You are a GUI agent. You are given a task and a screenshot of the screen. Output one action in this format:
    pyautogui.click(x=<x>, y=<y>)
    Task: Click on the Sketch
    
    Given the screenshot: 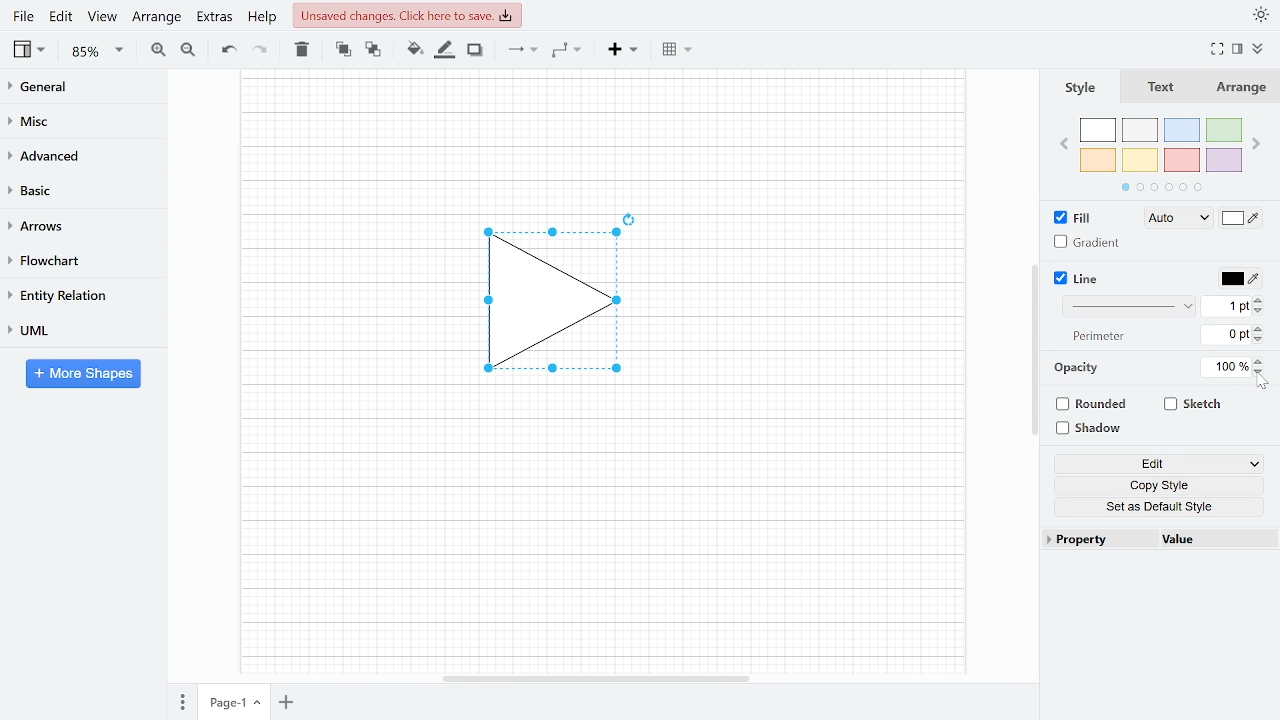 What is the action you would take?
    pyautogui.click(x=1194, y=404)
    